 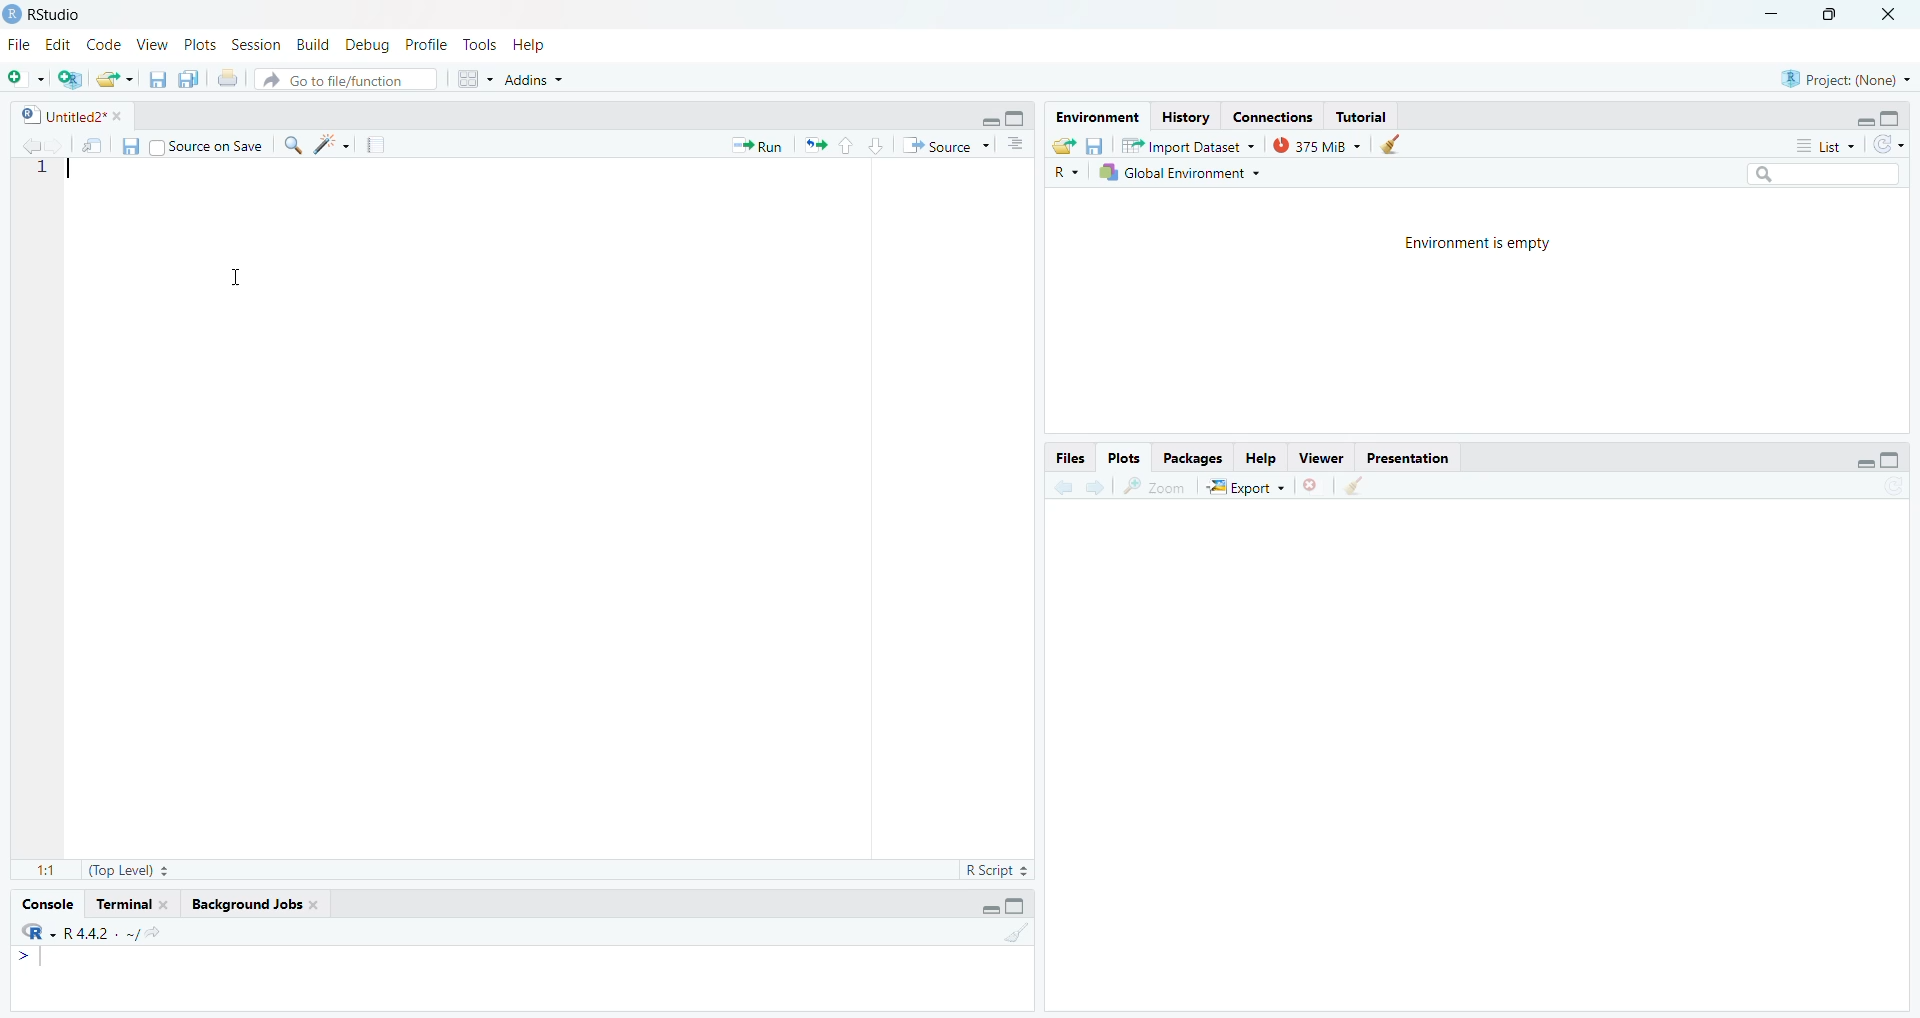 I want to click on Environment, so click(x=1090, y=117).